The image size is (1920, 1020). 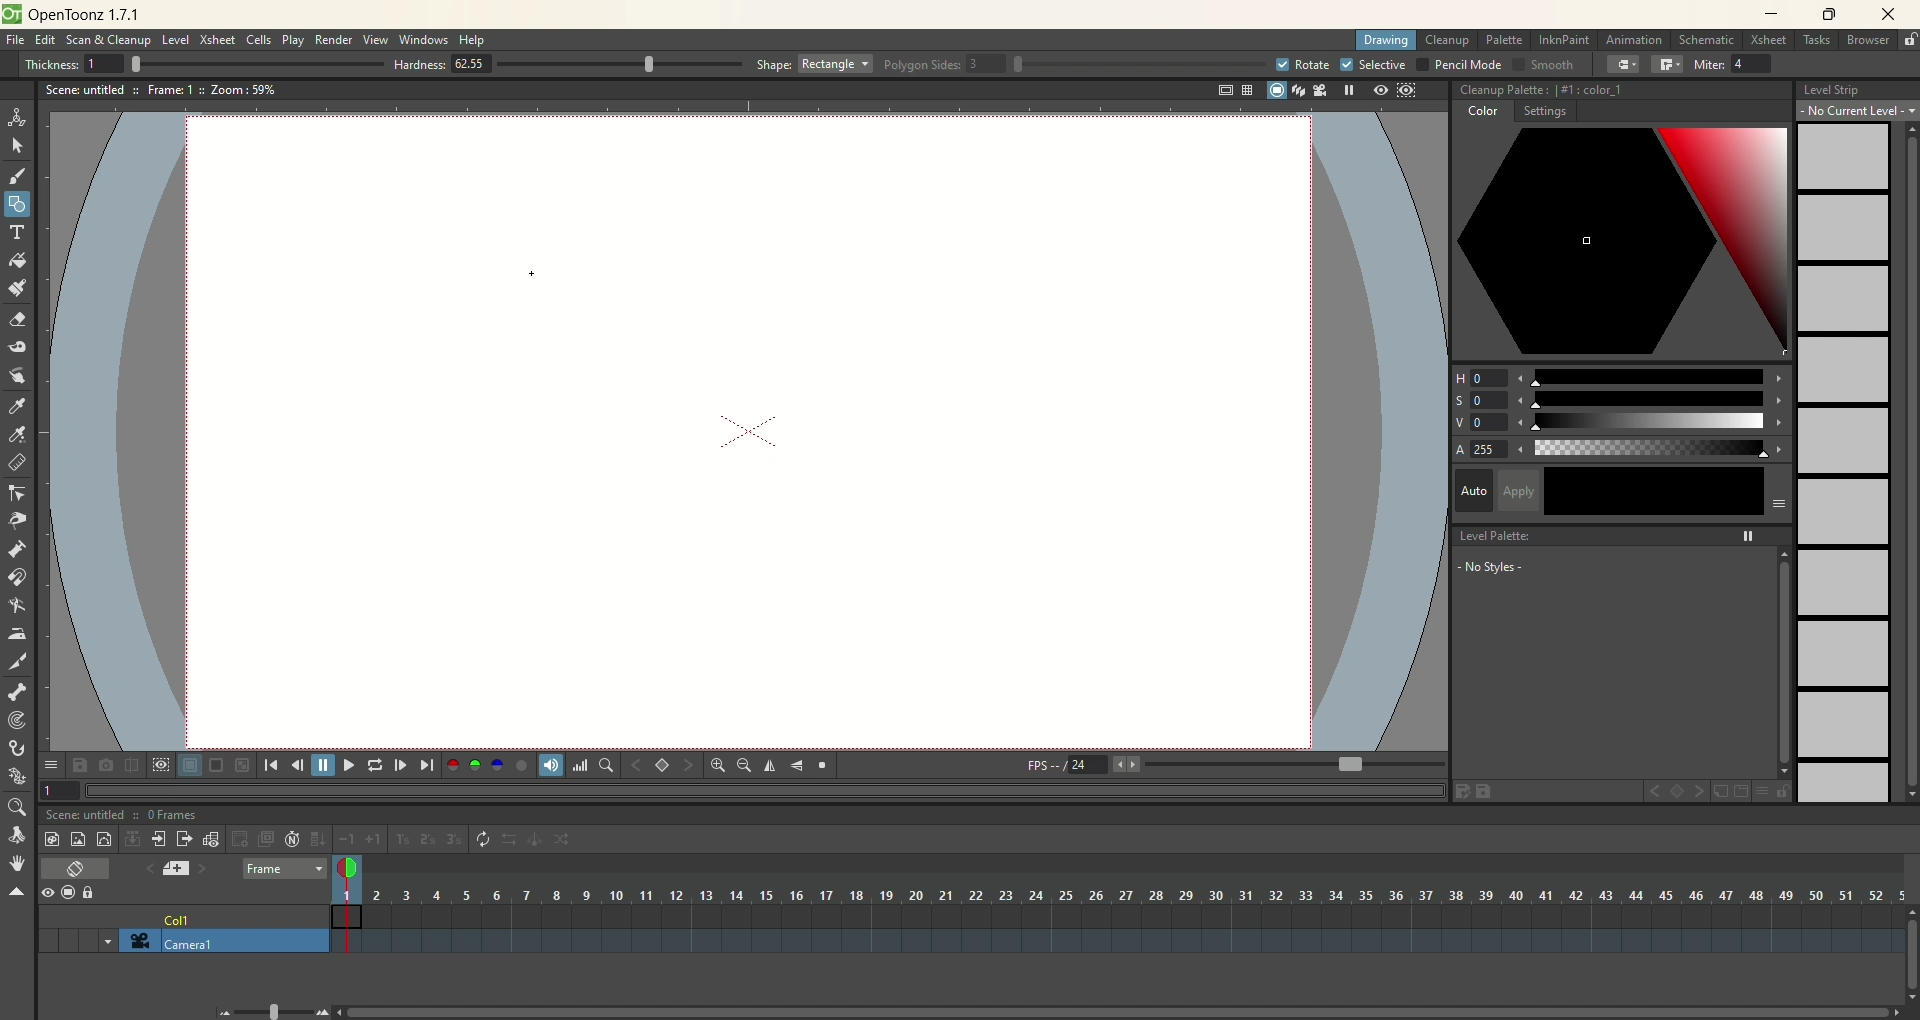 I want to click on camera stand view, so click(x=1272, y=92).